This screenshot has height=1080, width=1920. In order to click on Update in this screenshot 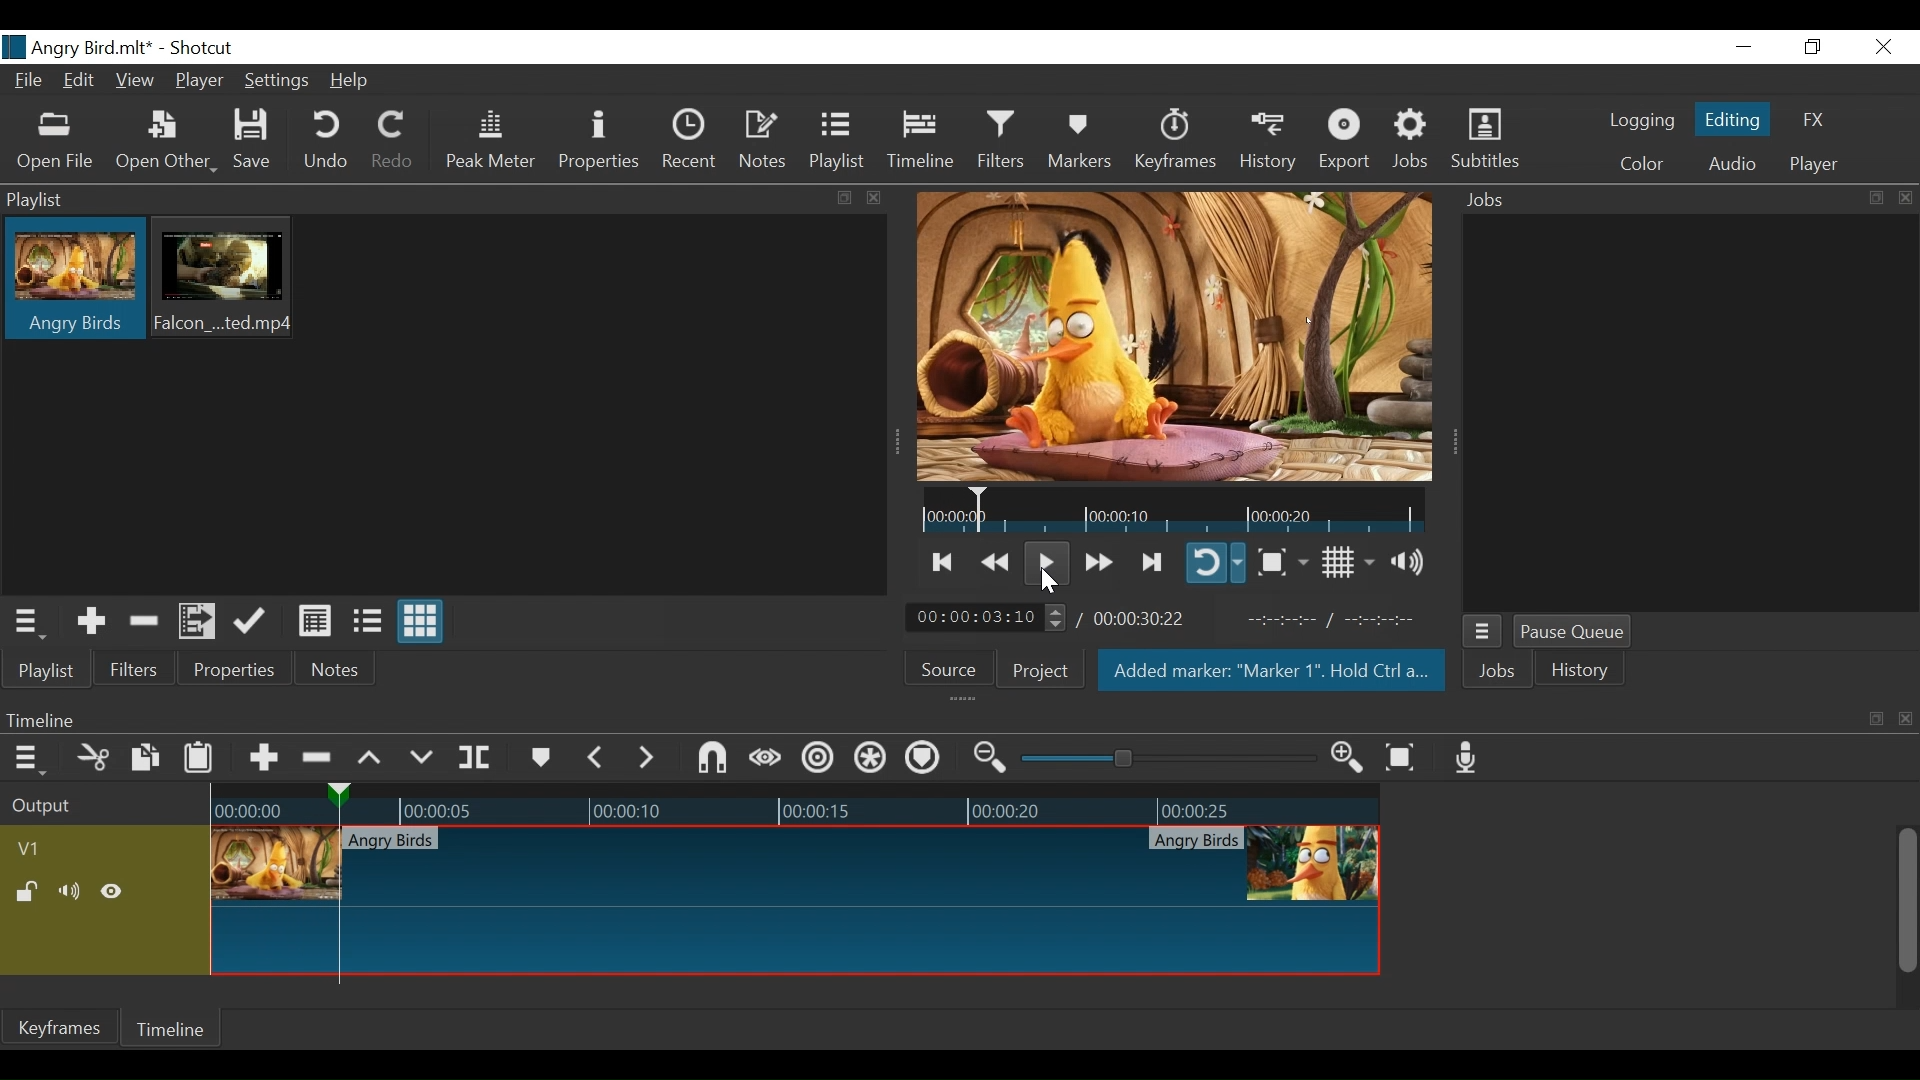, I will do `click(250, 621)`.